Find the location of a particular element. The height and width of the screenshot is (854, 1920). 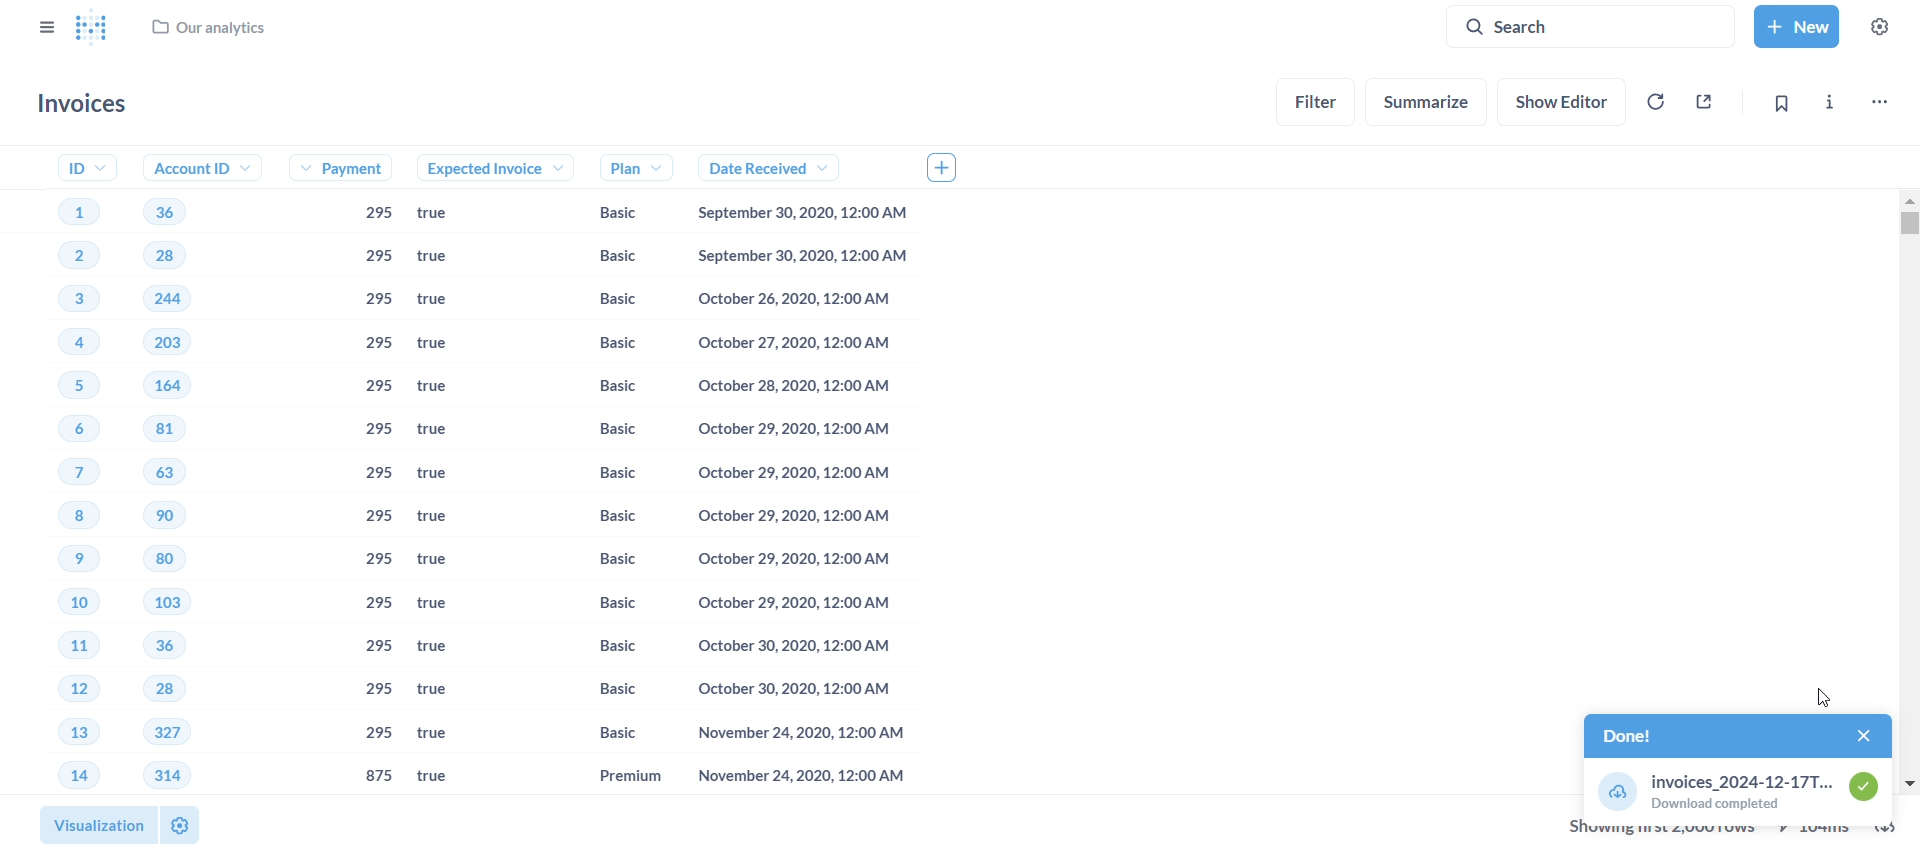

invoices_2024-12-17T DOWNLOAD COMPLETED is located at coordinates (1737, 790).